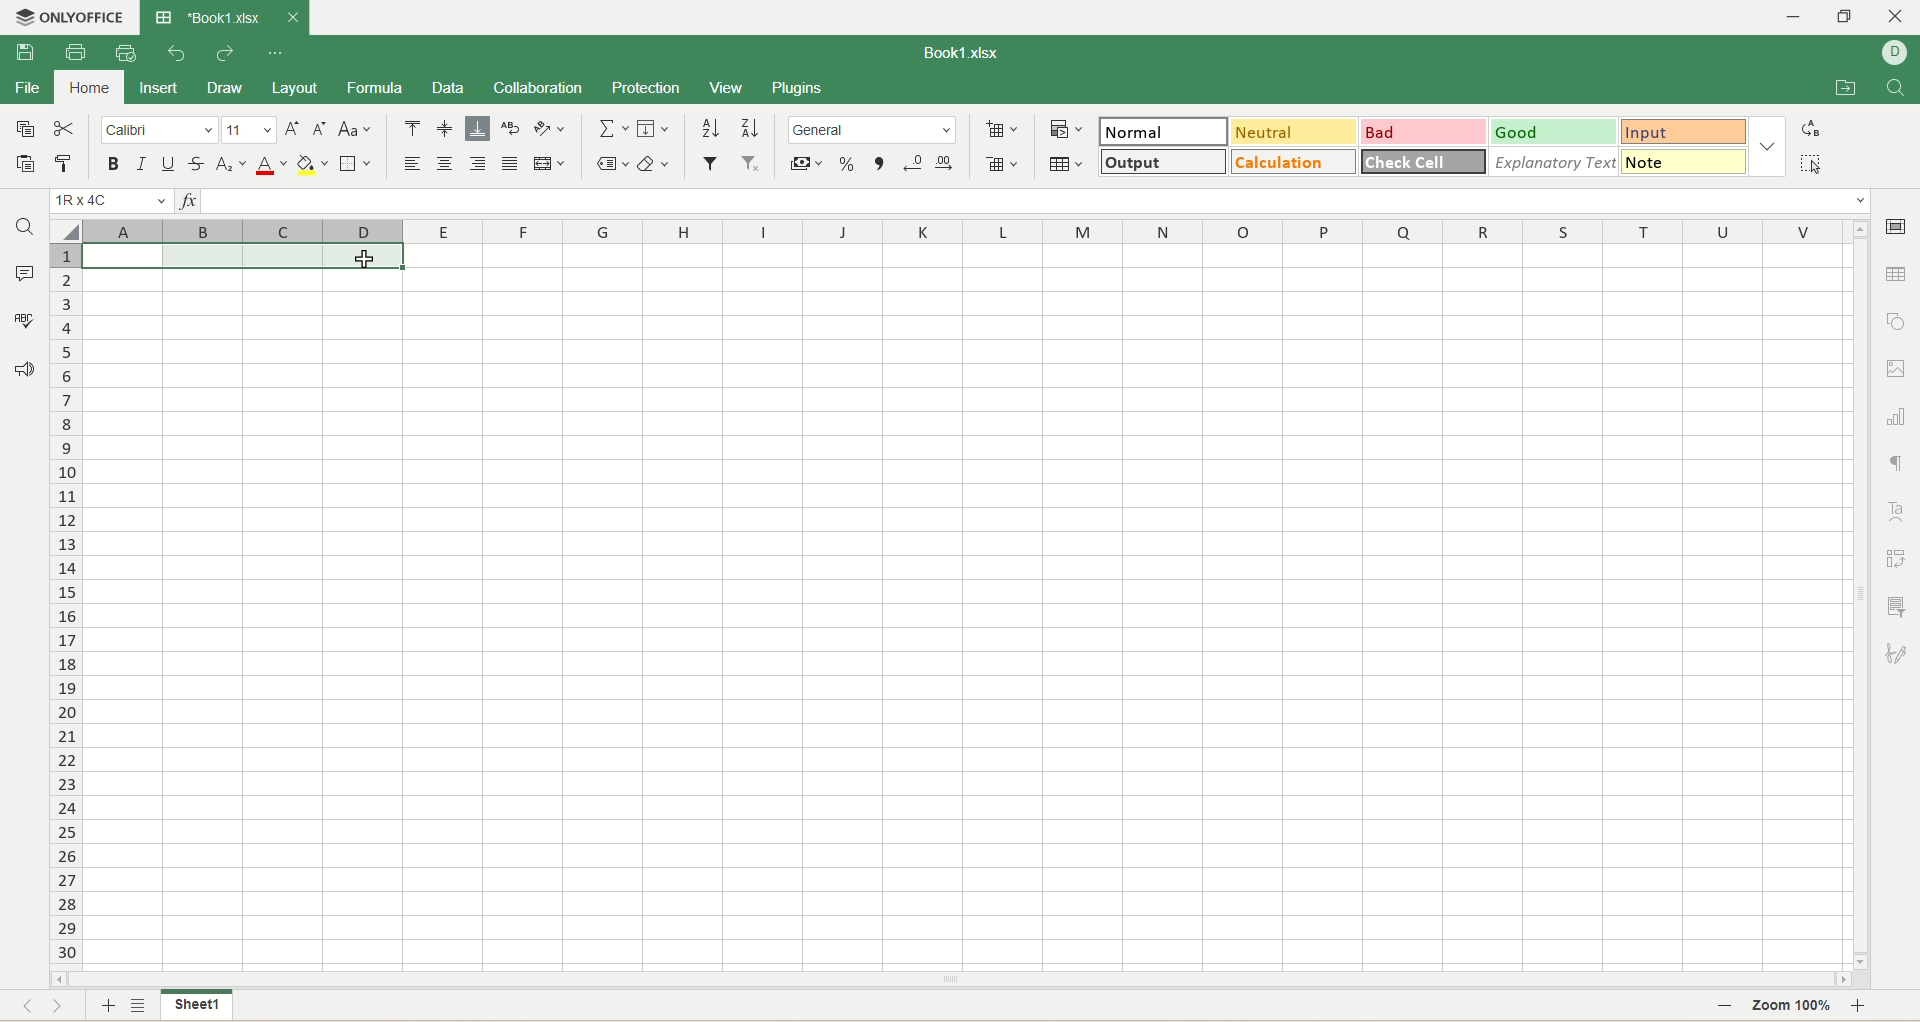  What do you see at coordinates (952, 980) in the screenshot?
I see `horizontal scroll bar` at bounding box center [952, 980].